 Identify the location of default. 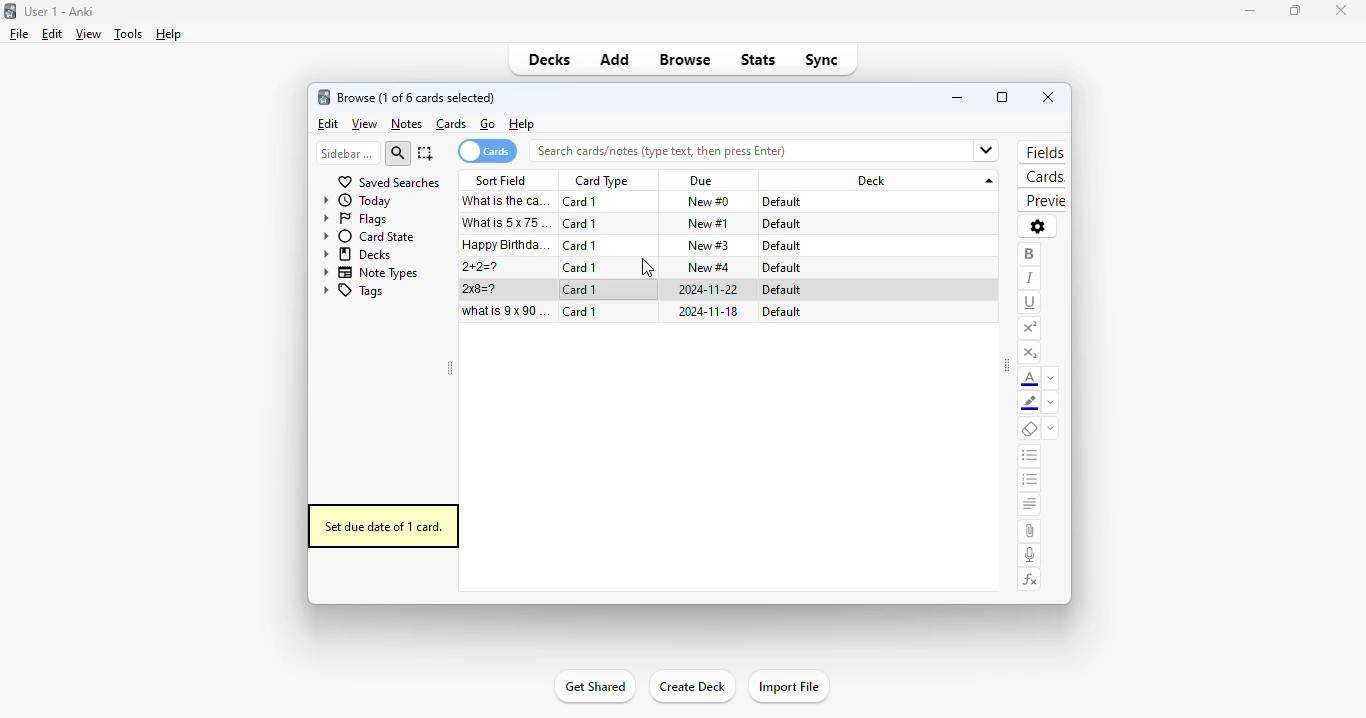
(782, 246).